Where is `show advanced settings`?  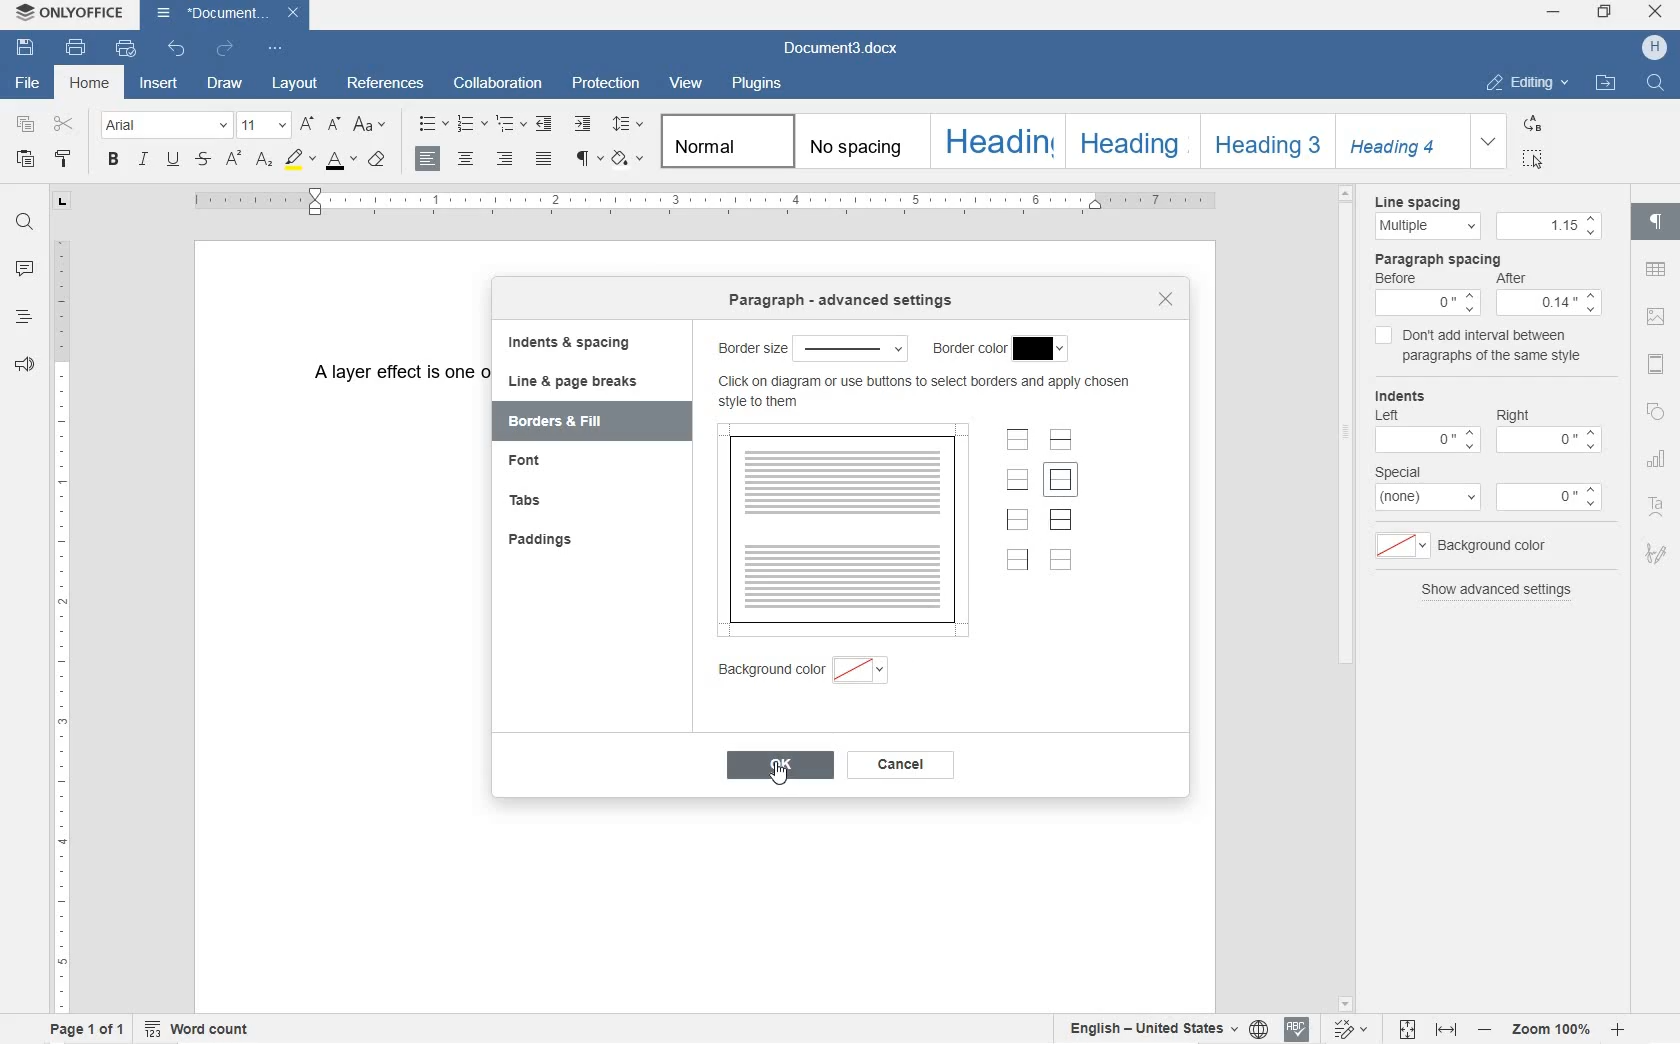 show advanced settings is located at coordinates (1499, 593).